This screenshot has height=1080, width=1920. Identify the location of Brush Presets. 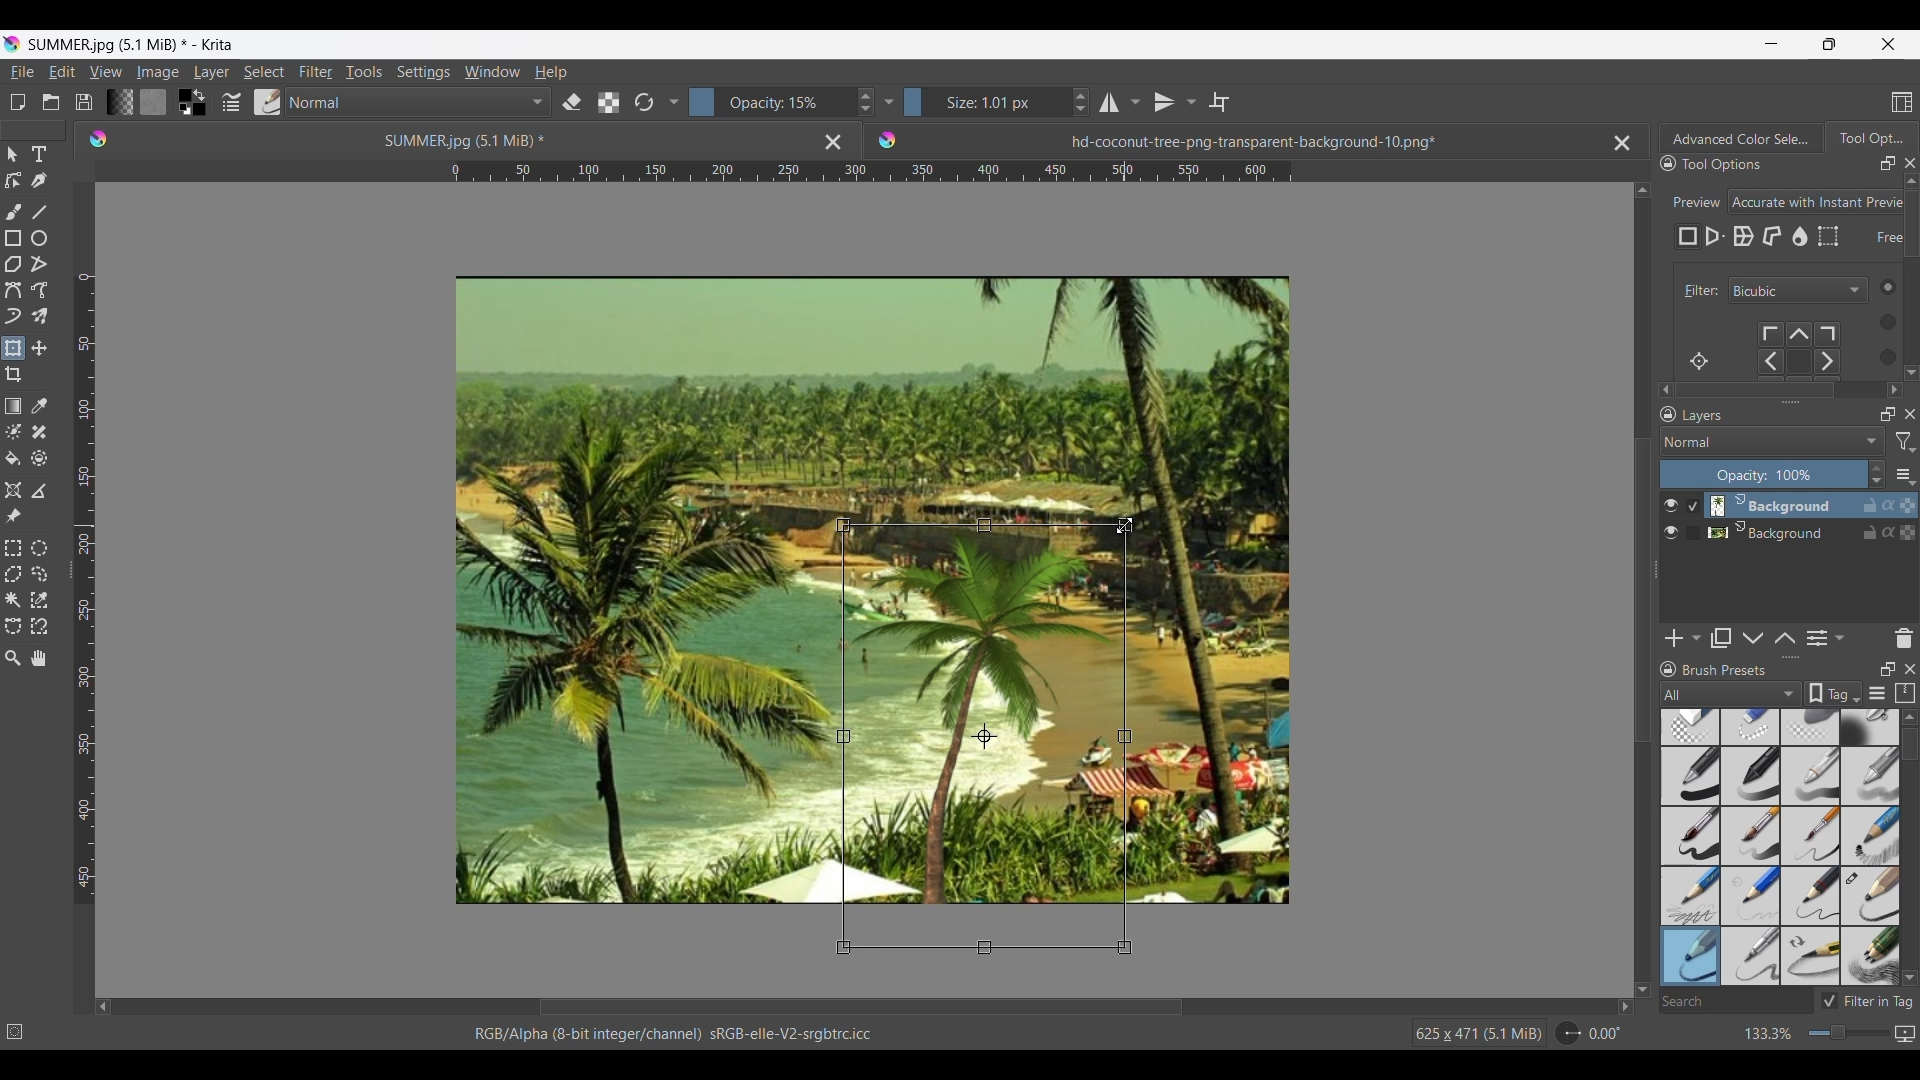
(1733, 670).